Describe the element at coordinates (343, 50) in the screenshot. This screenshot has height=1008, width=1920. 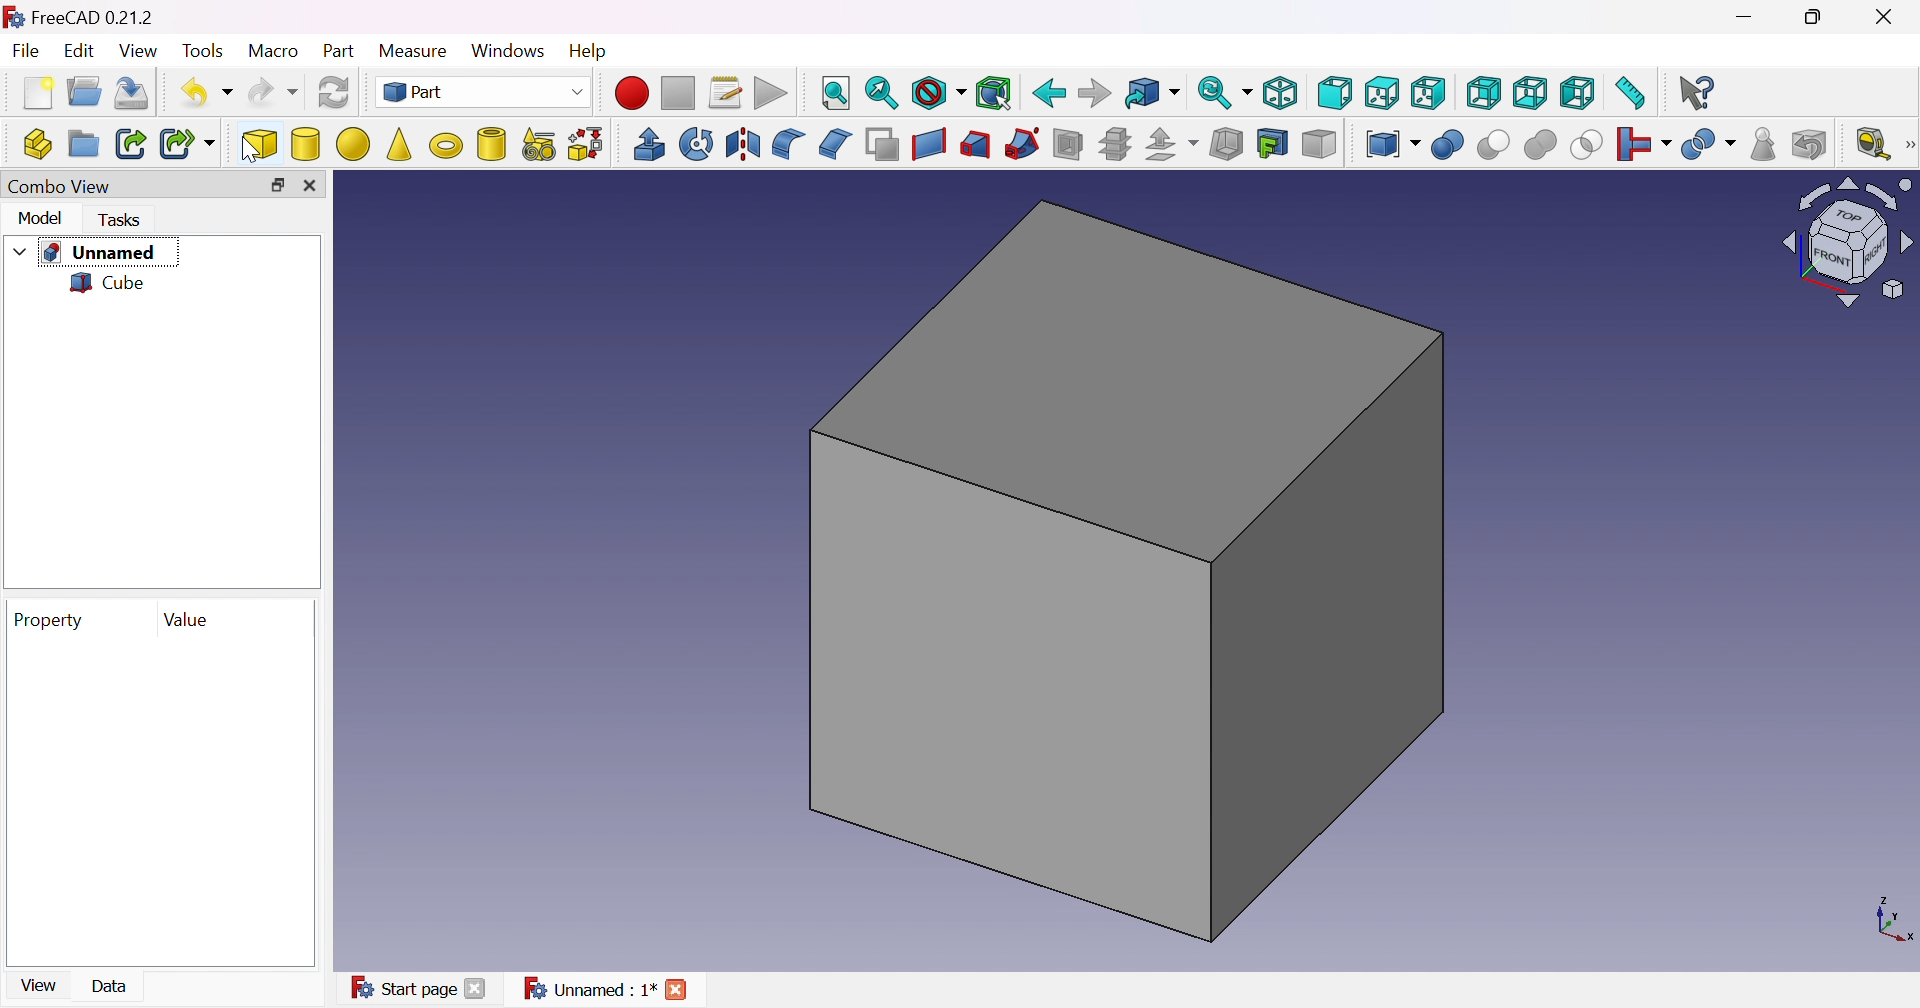
I see `Part` at that location.